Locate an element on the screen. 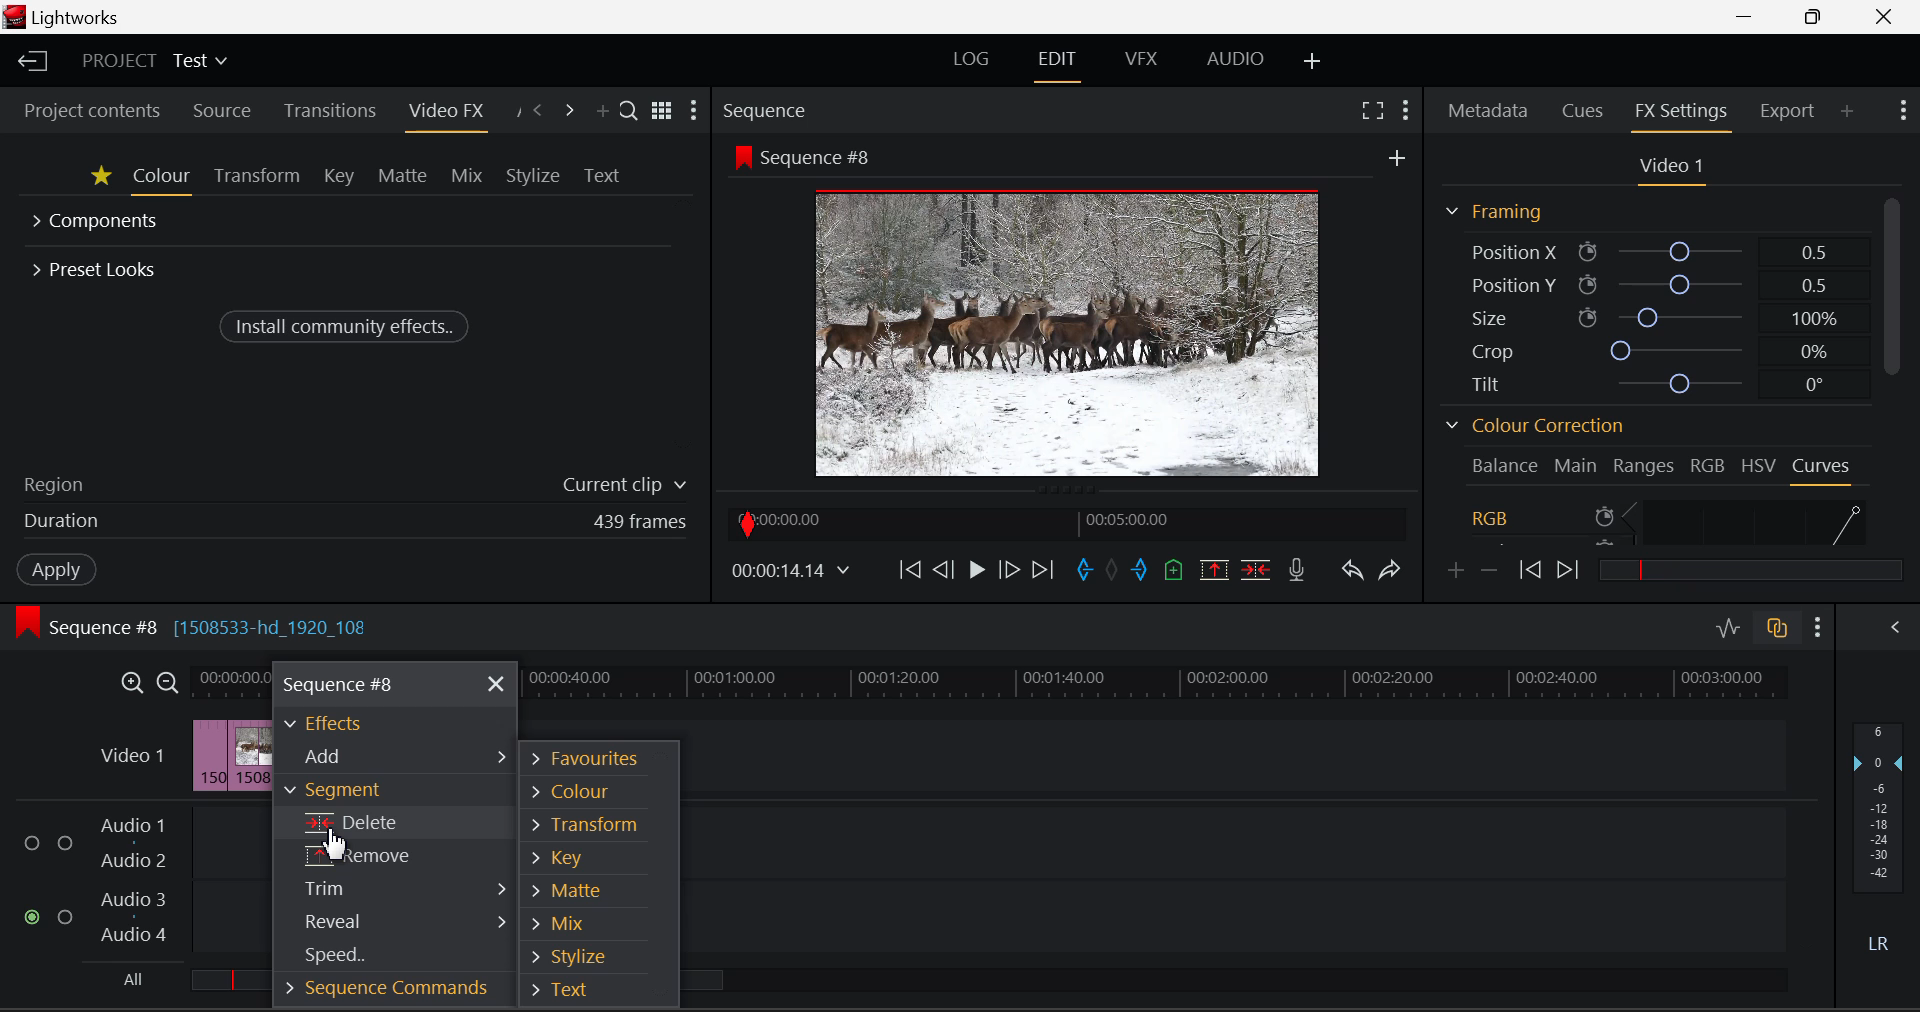  Video FX is located at coordinates (443, 111).